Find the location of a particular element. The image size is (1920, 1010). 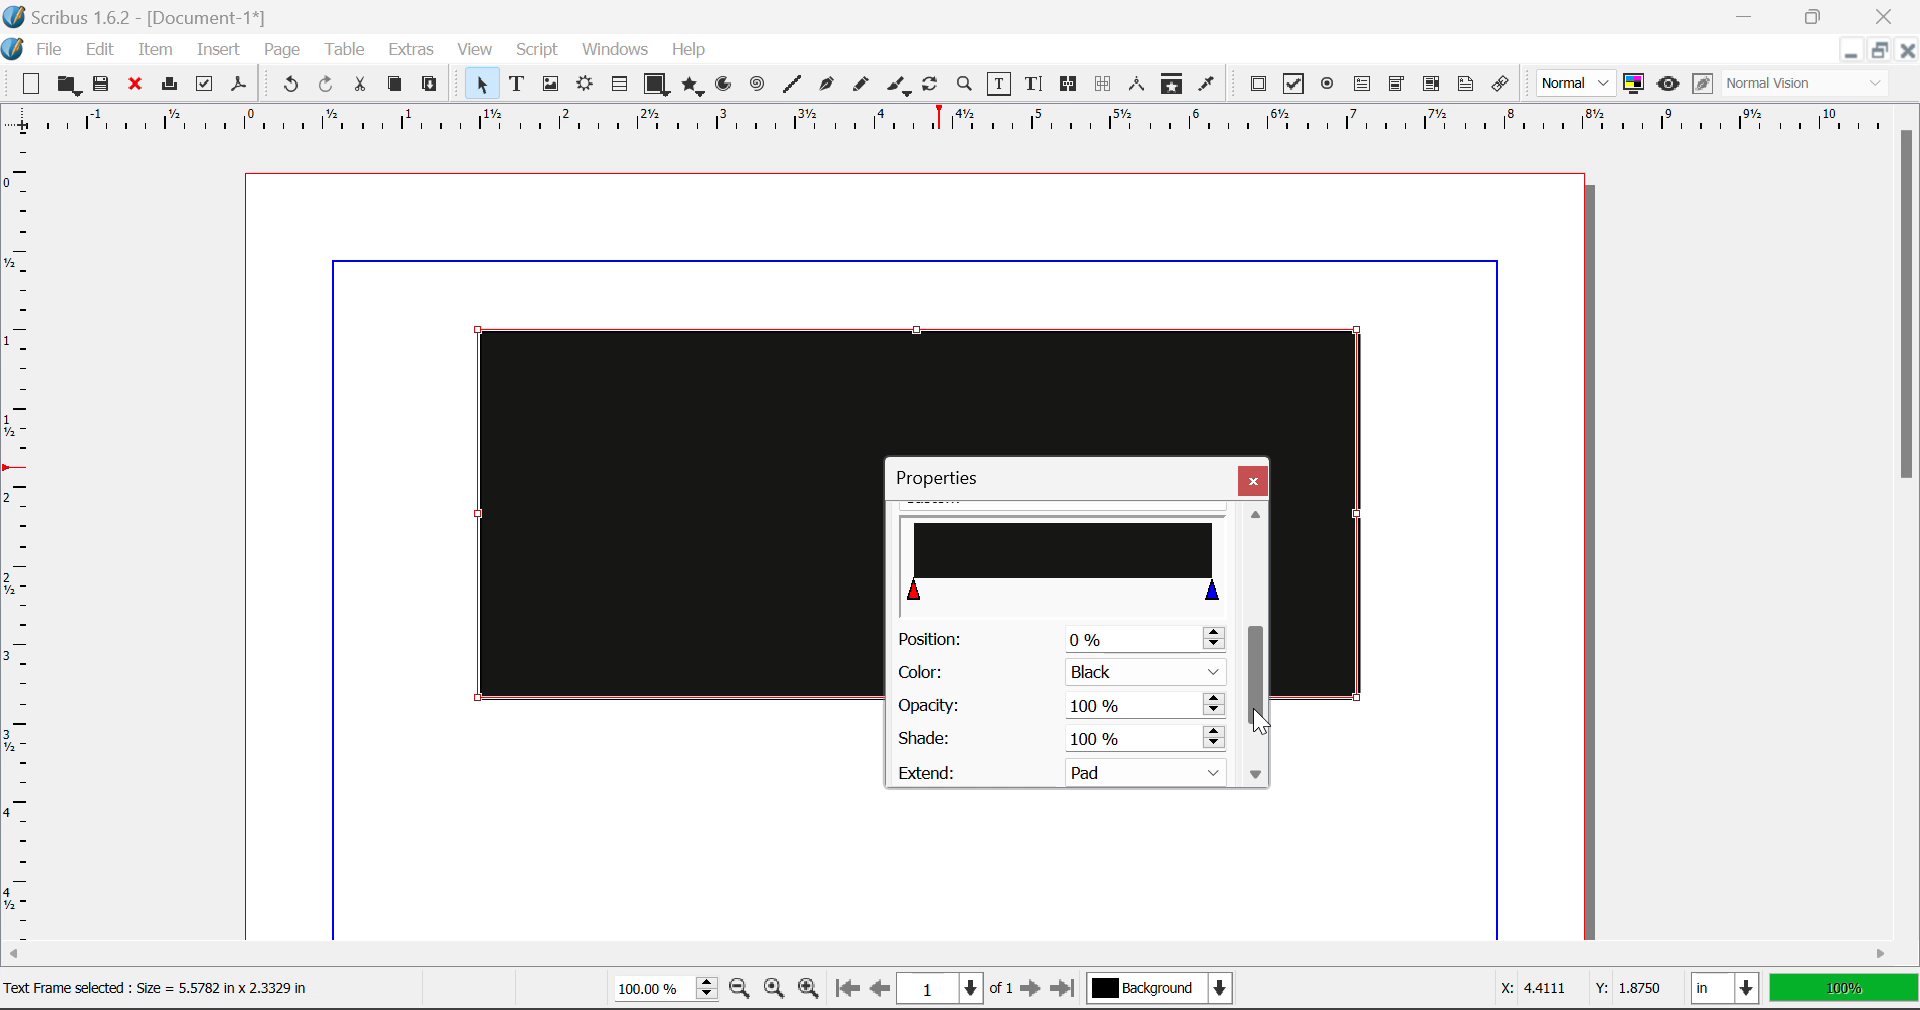

Save as Pdf is located at coordinates (239, 87).